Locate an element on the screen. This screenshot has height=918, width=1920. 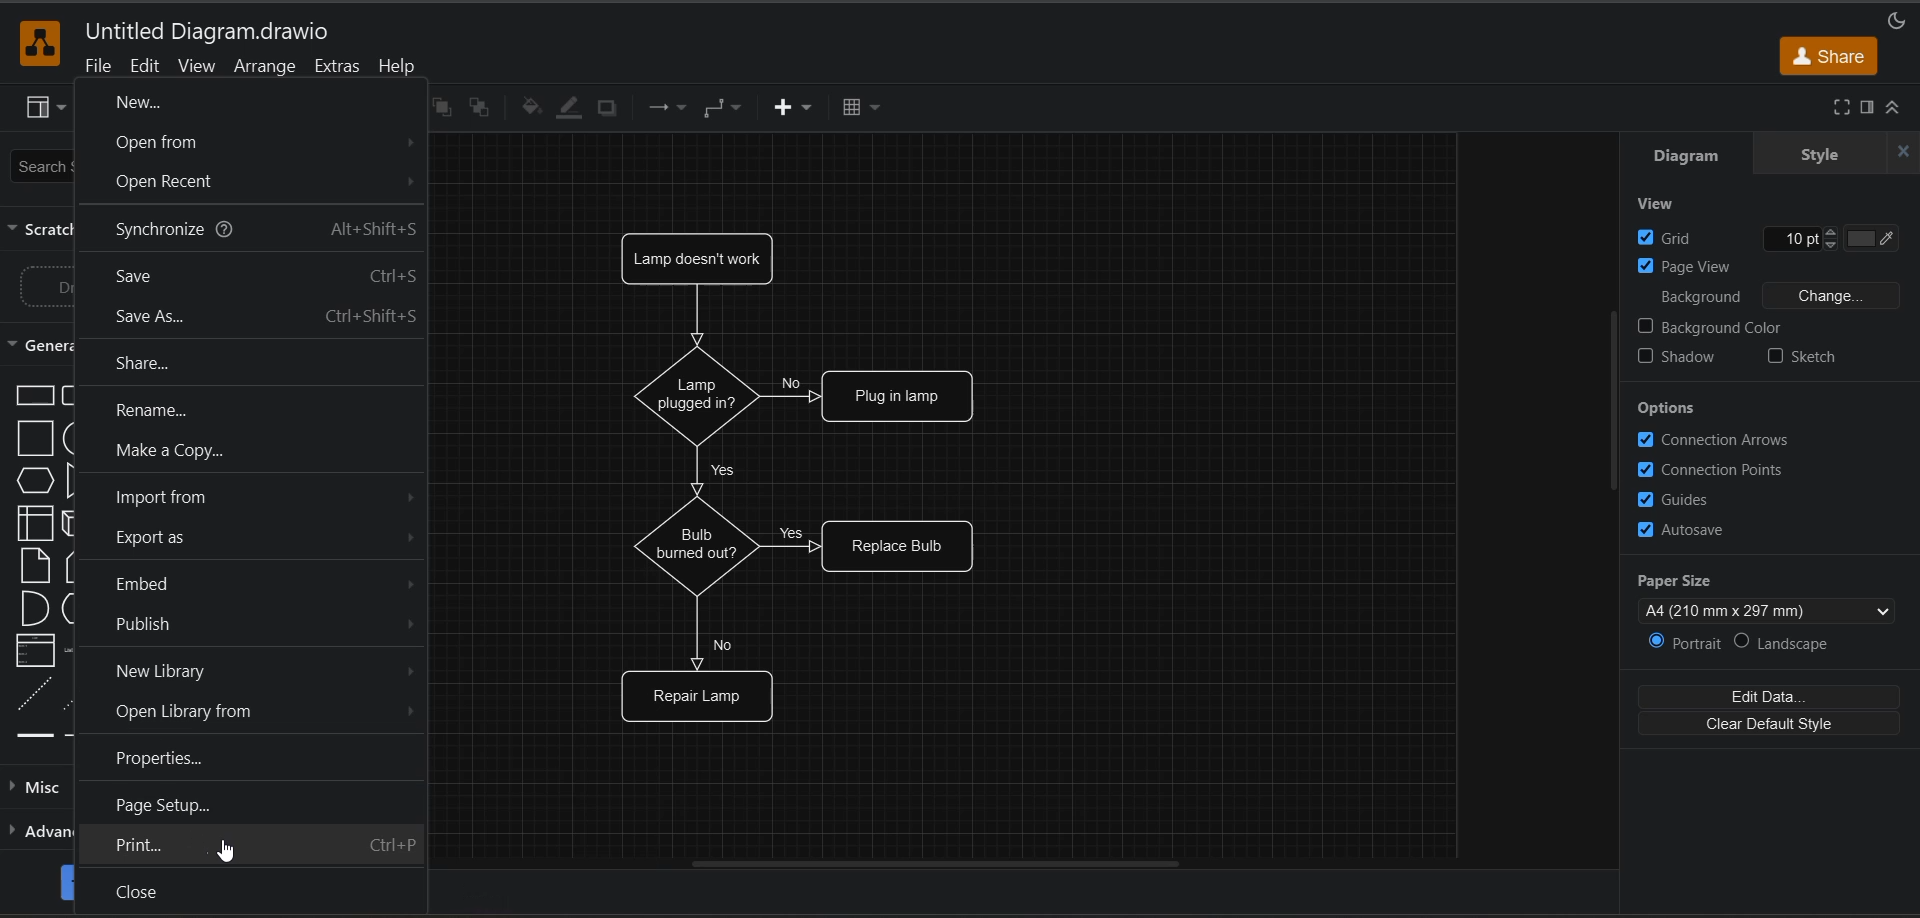
extras is located at coordinates (336, 67).